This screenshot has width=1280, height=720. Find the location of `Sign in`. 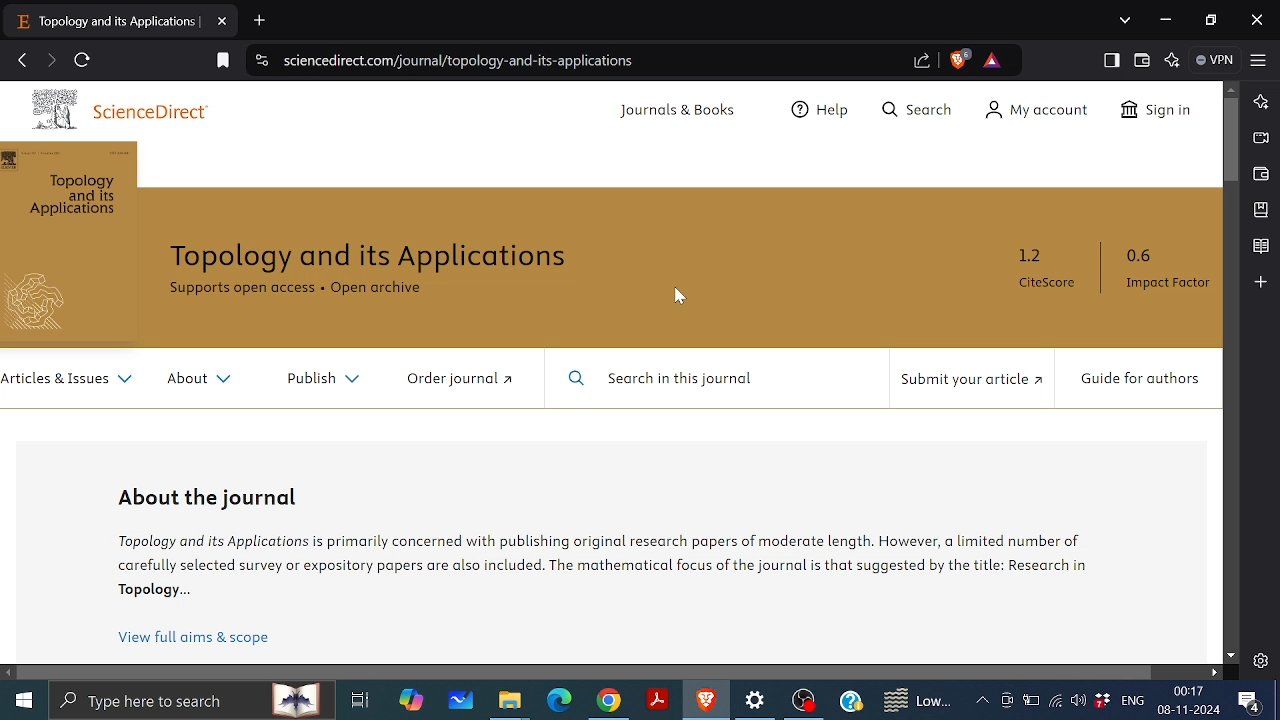

Sign in is located at coordinates (1157, 111).